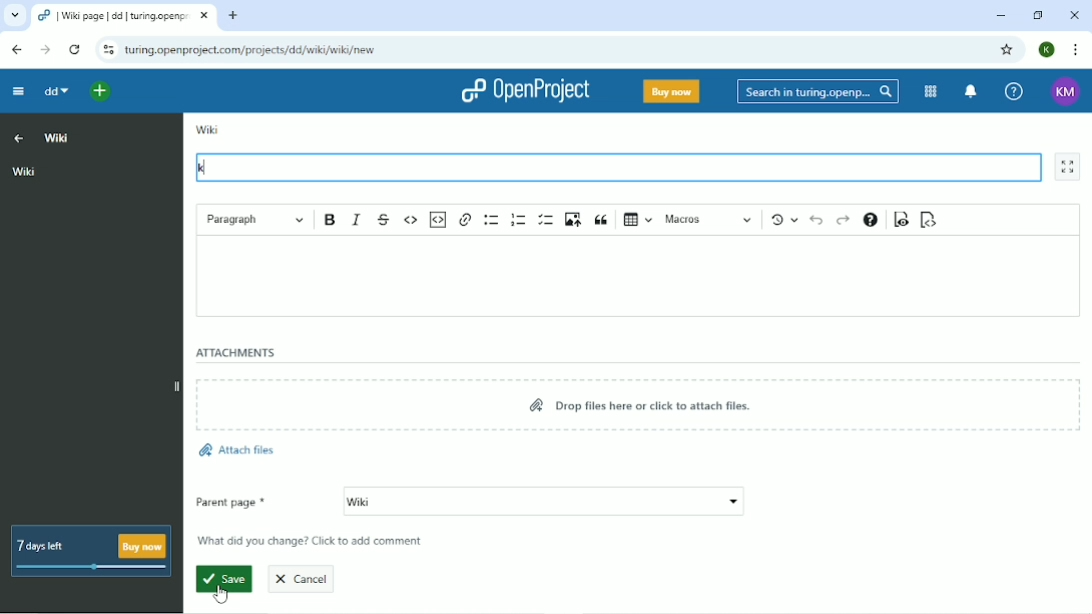  Describe the element at coordinates (16, 136) in the screenshot. I see `Up` at that location.